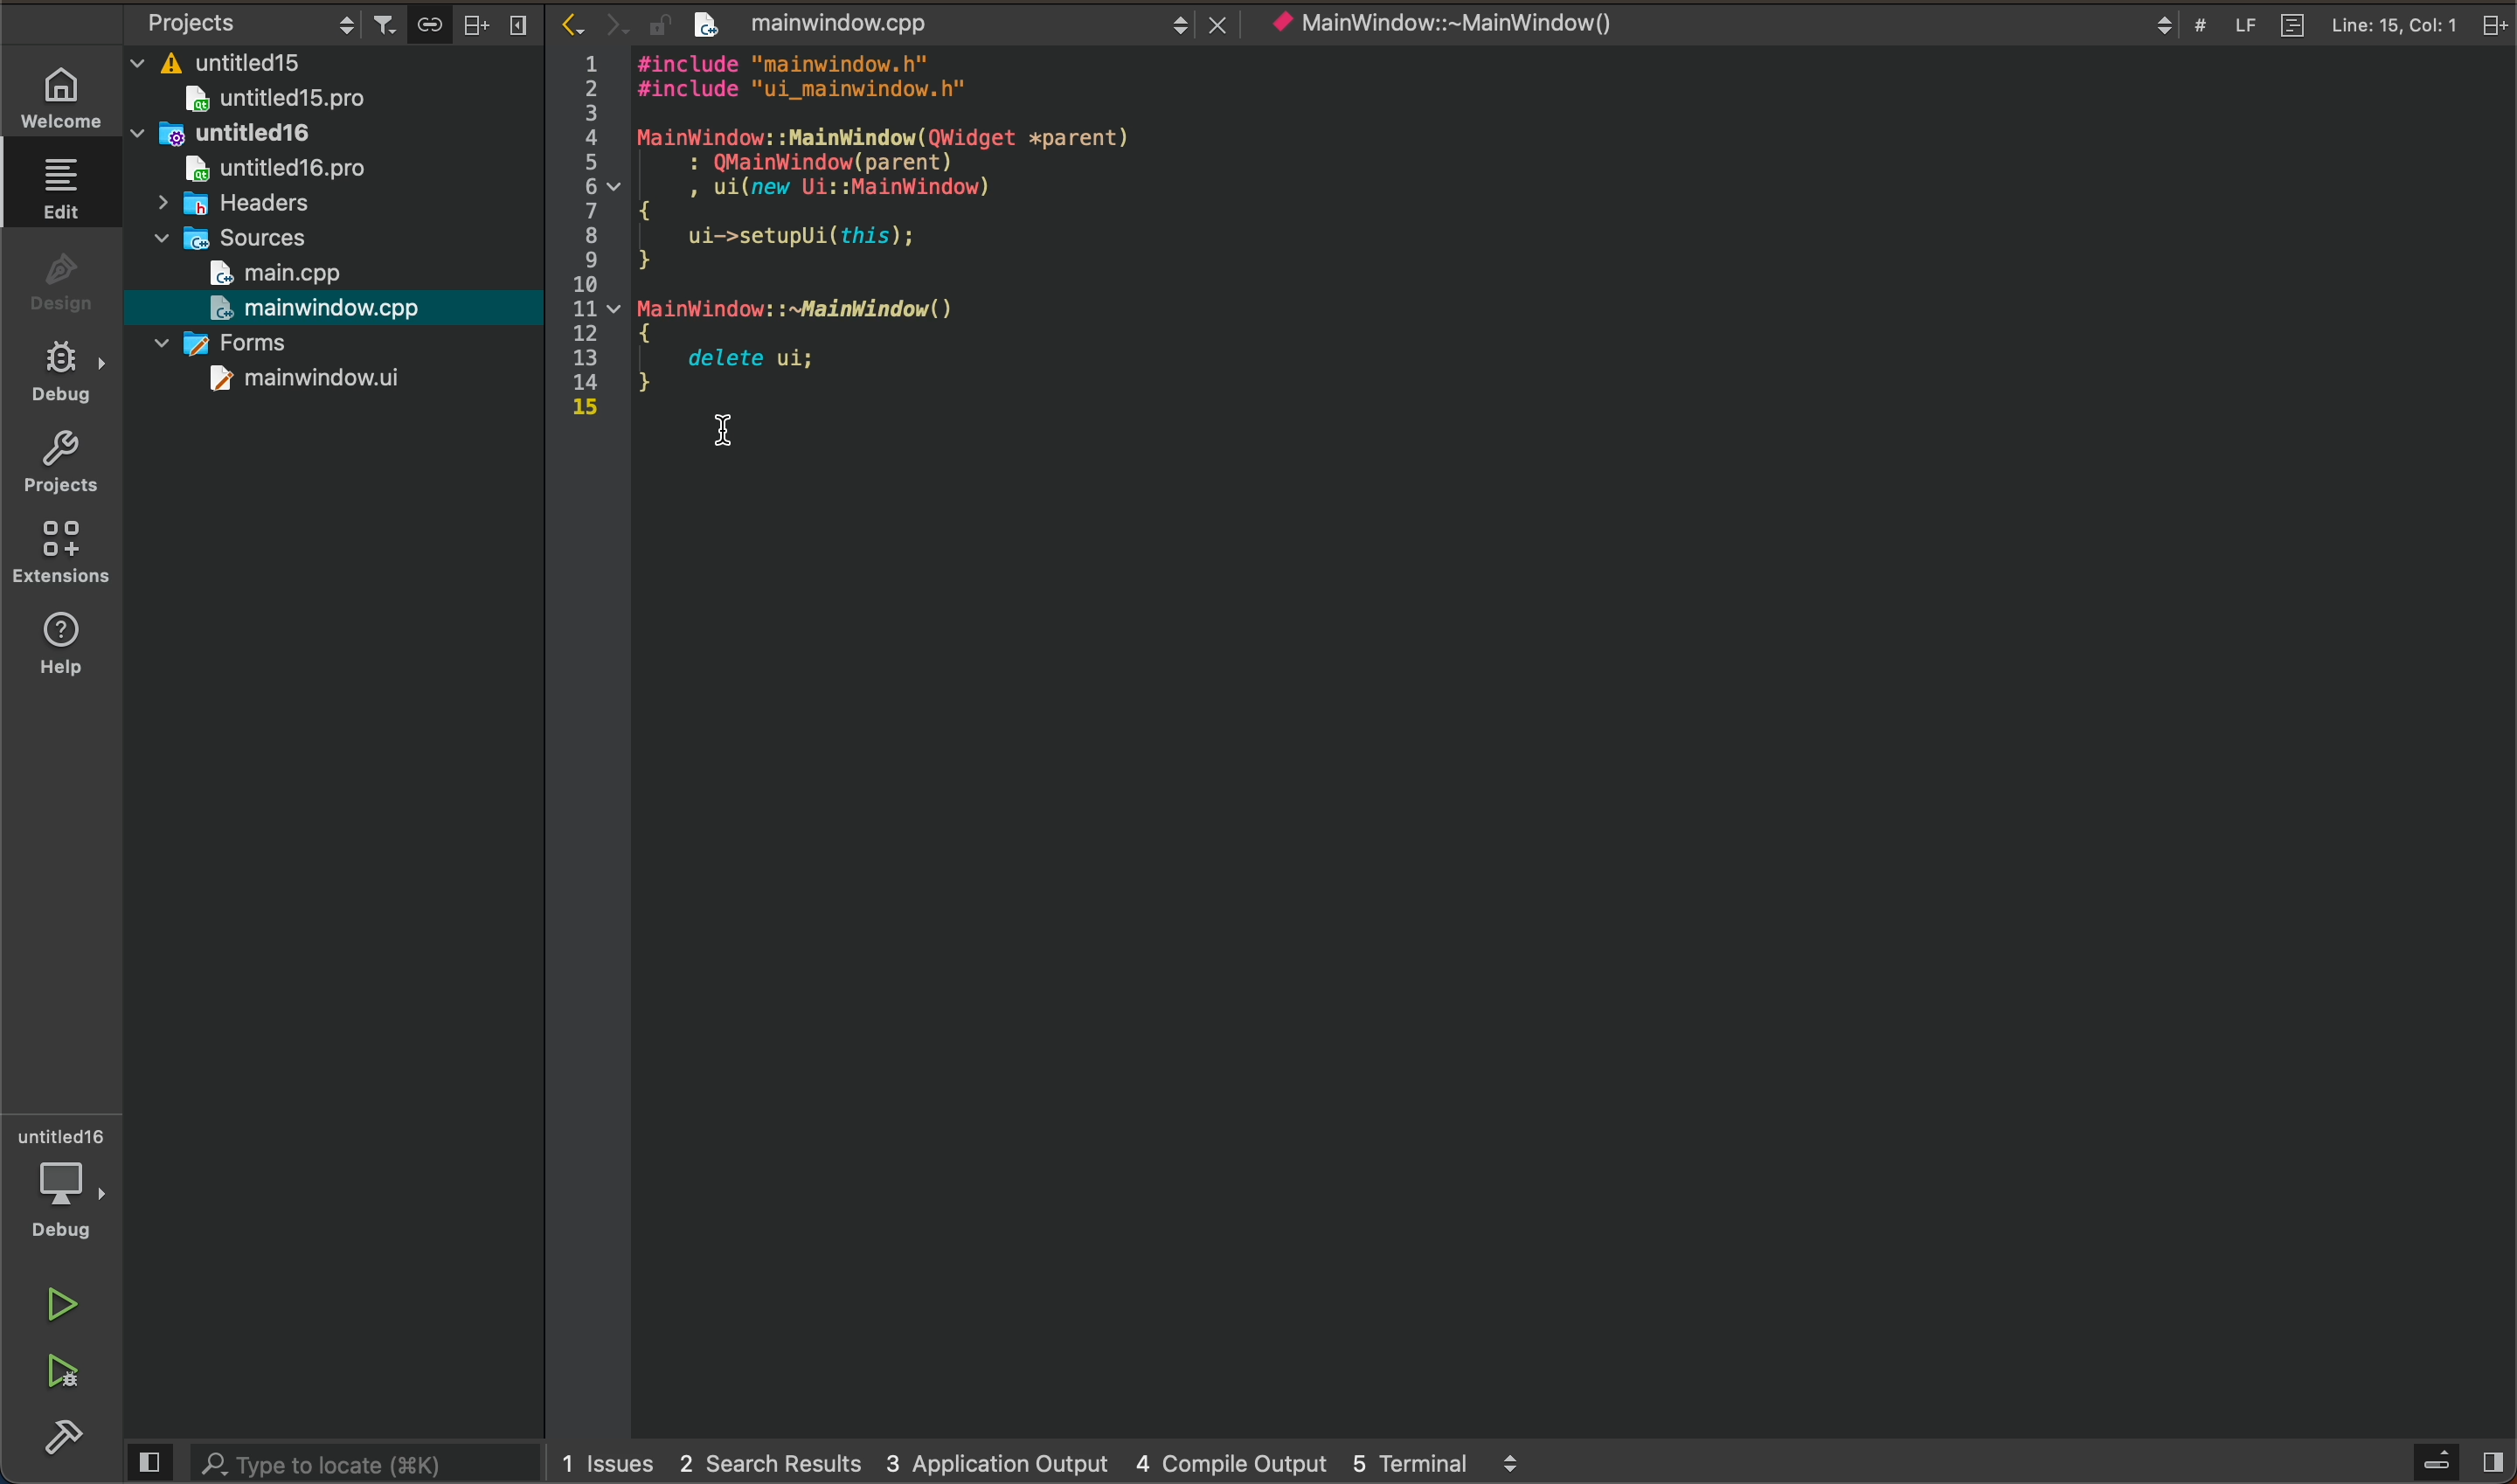  Describe the element at coordinates (1724, 23) in the screenshot. I see `* MainWindow::~MainWindow()` at that location.